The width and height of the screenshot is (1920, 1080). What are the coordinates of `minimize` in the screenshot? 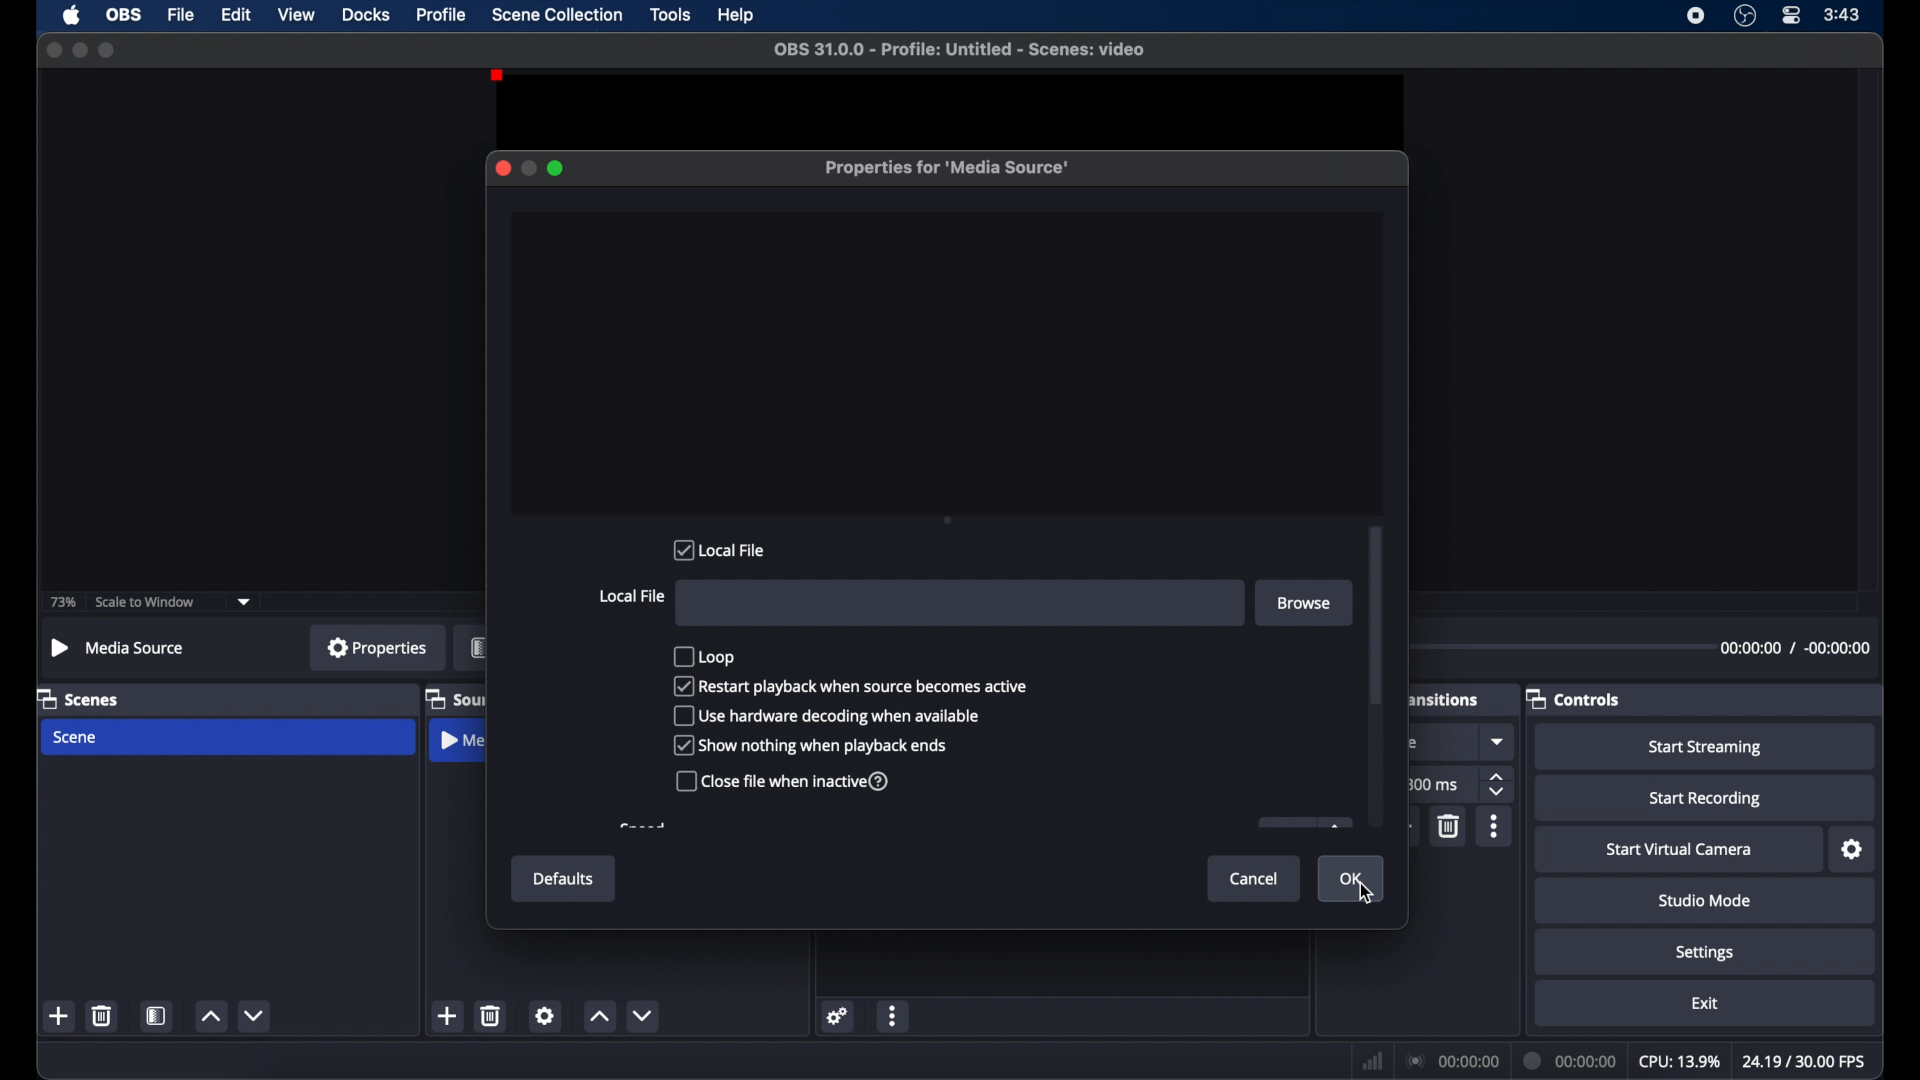 It's located at (79, 49).